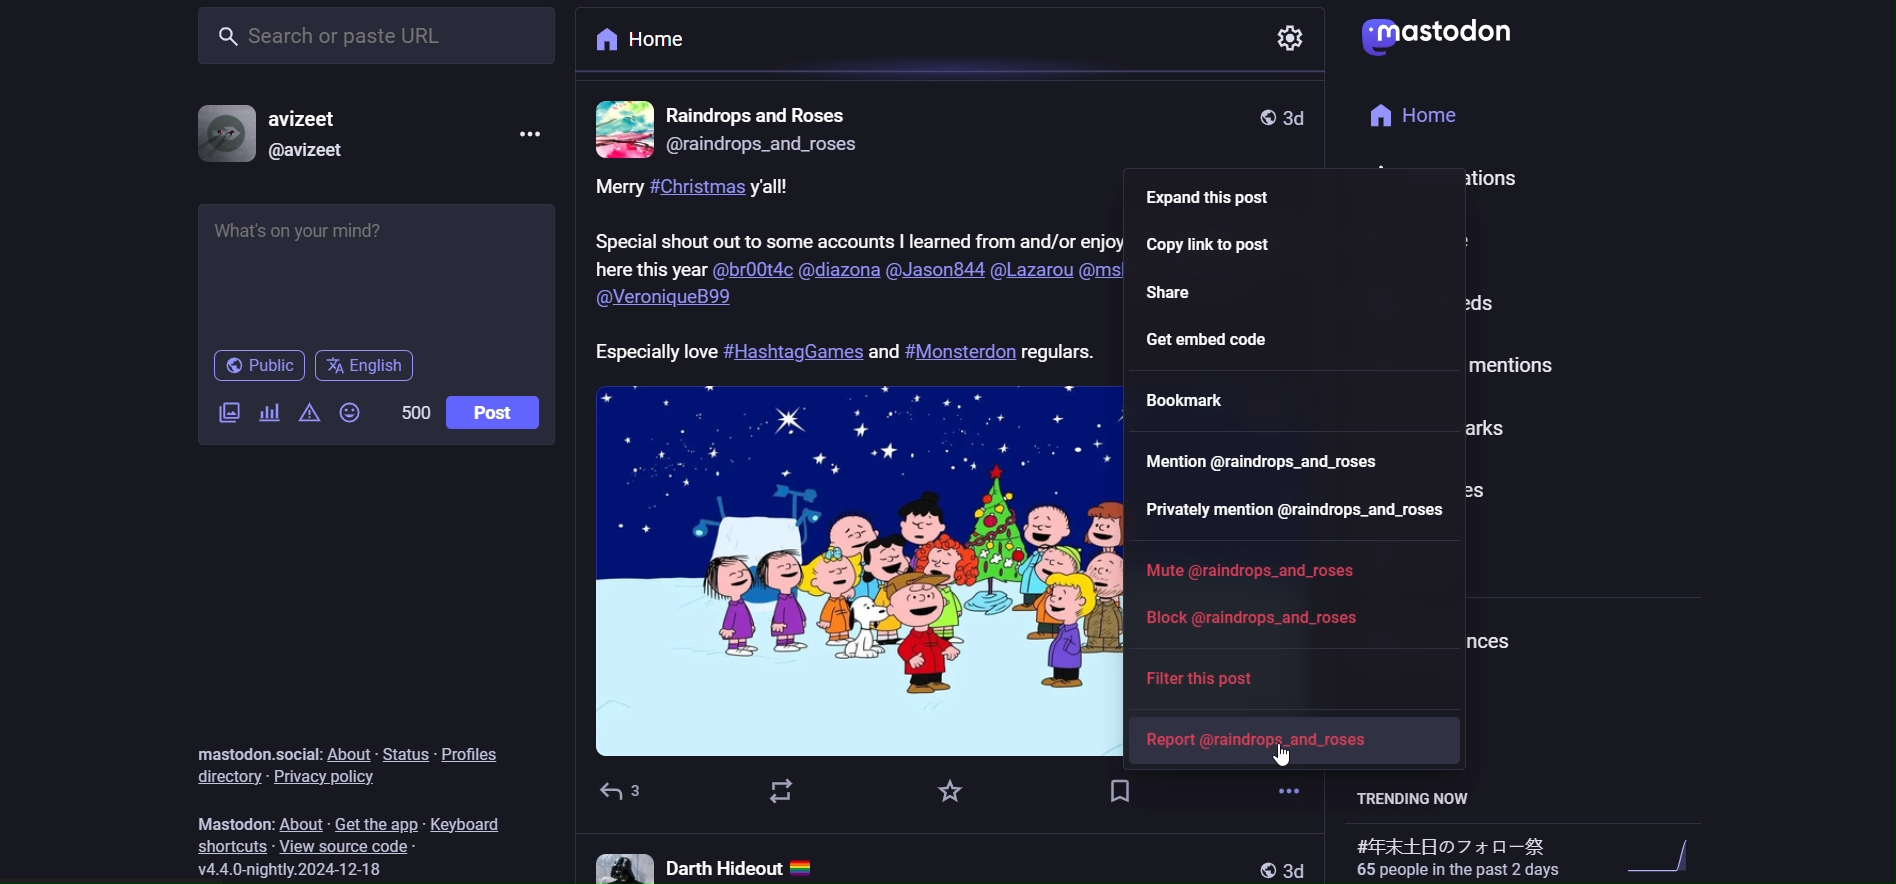 The width and height of the screenshot is (1896, 884). What do you see at coordinates (621, 127) in the screenshot?
I see `profile picture` at bounding box center [621, 127].